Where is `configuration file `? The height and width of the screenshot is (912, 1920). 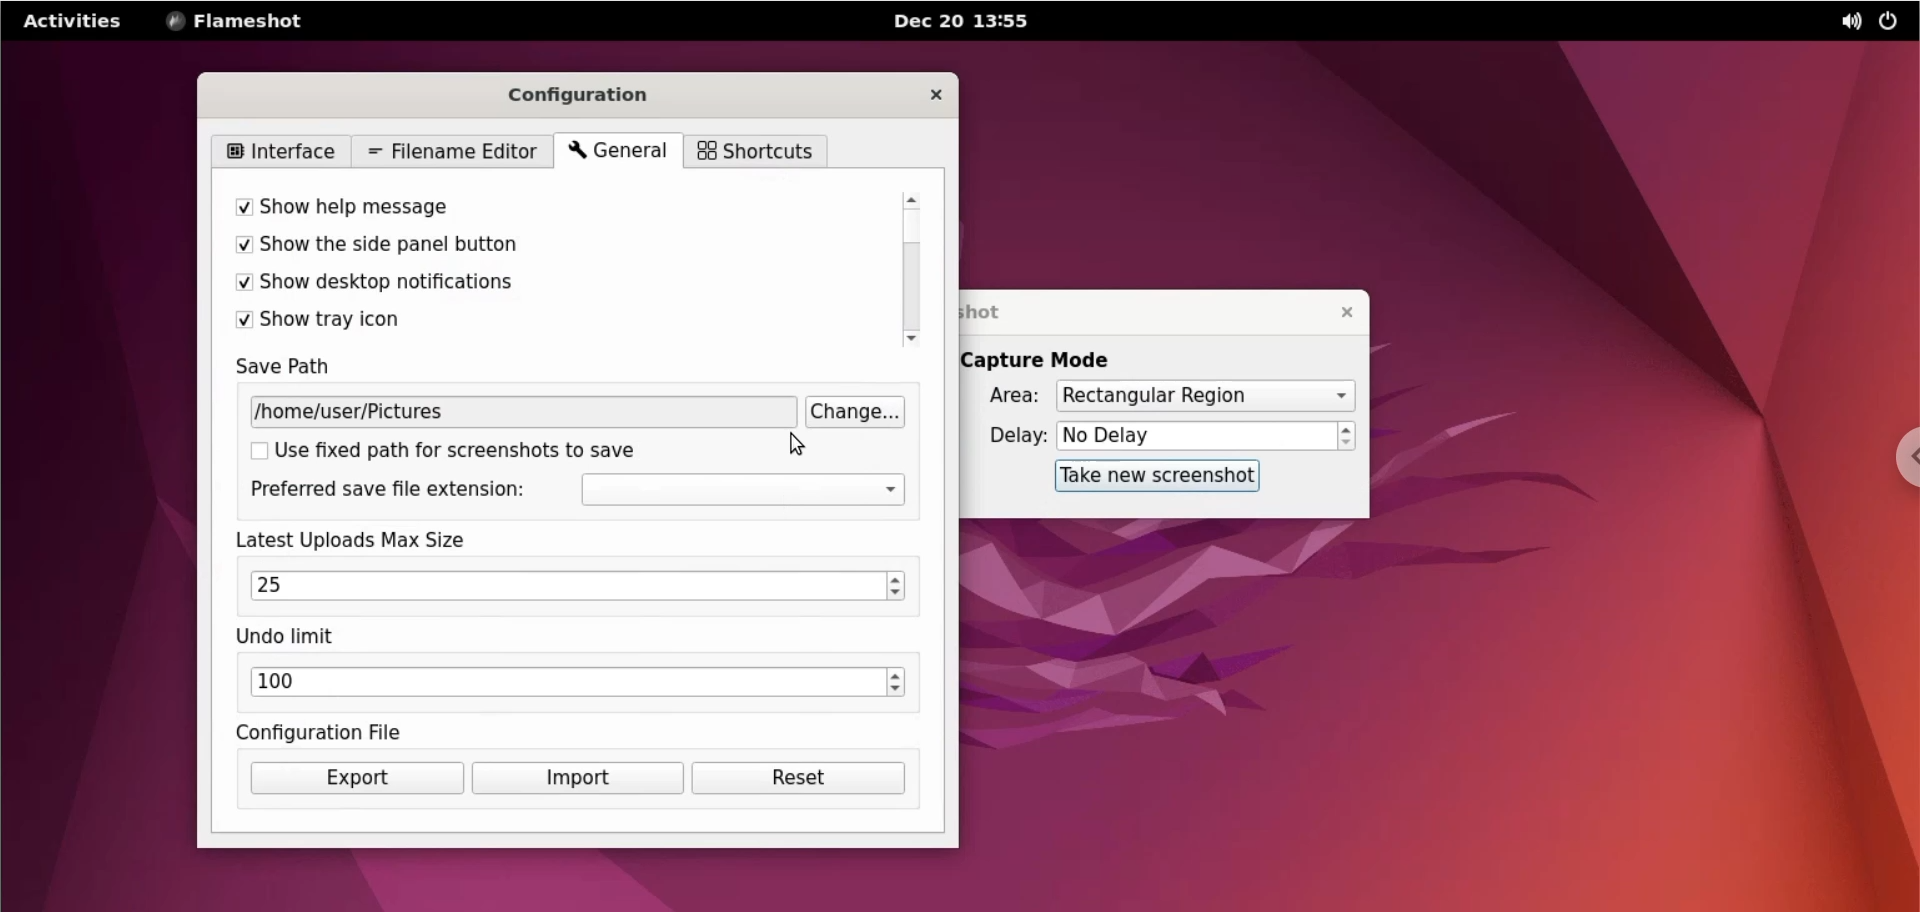 configuration file  is located at coordinates (352, 732).